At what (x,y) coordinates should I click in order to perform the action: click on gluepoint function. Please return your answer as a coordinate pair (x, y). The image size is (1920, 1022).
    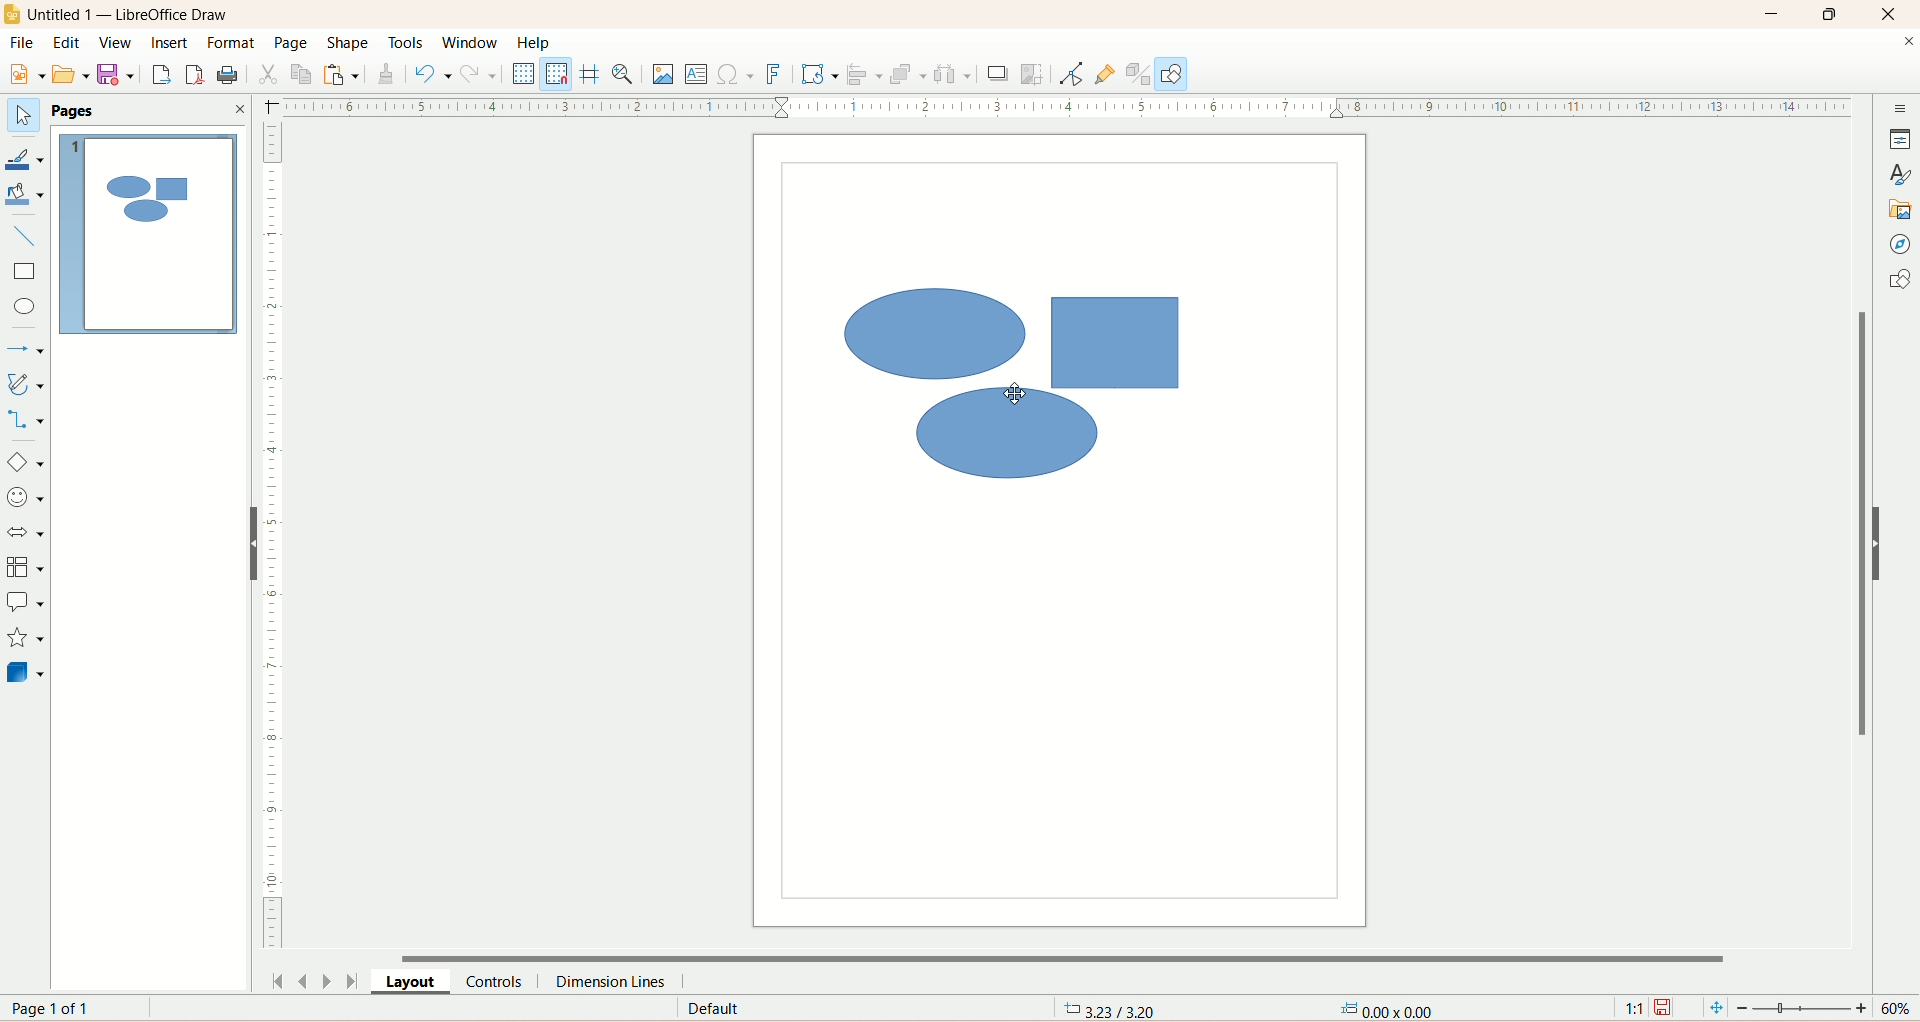
    Looking at the image, I should click on (1103, 75).